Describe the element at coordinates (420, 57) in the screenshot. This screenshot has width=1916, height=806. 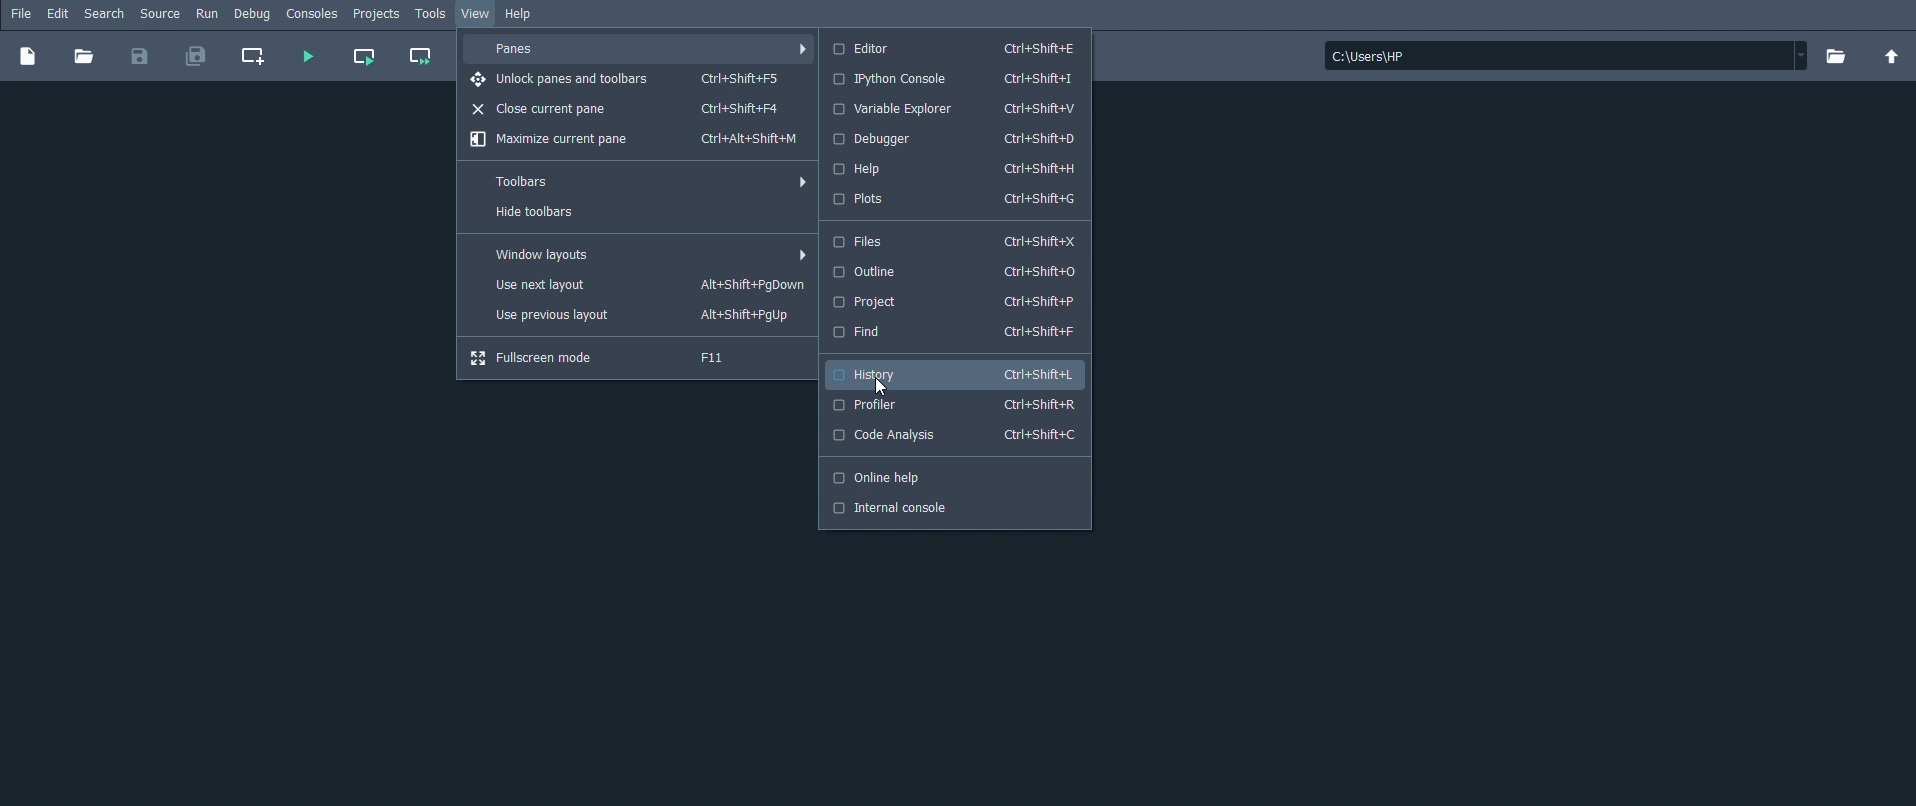
I see `Run current cell and go to the next one` at that location.